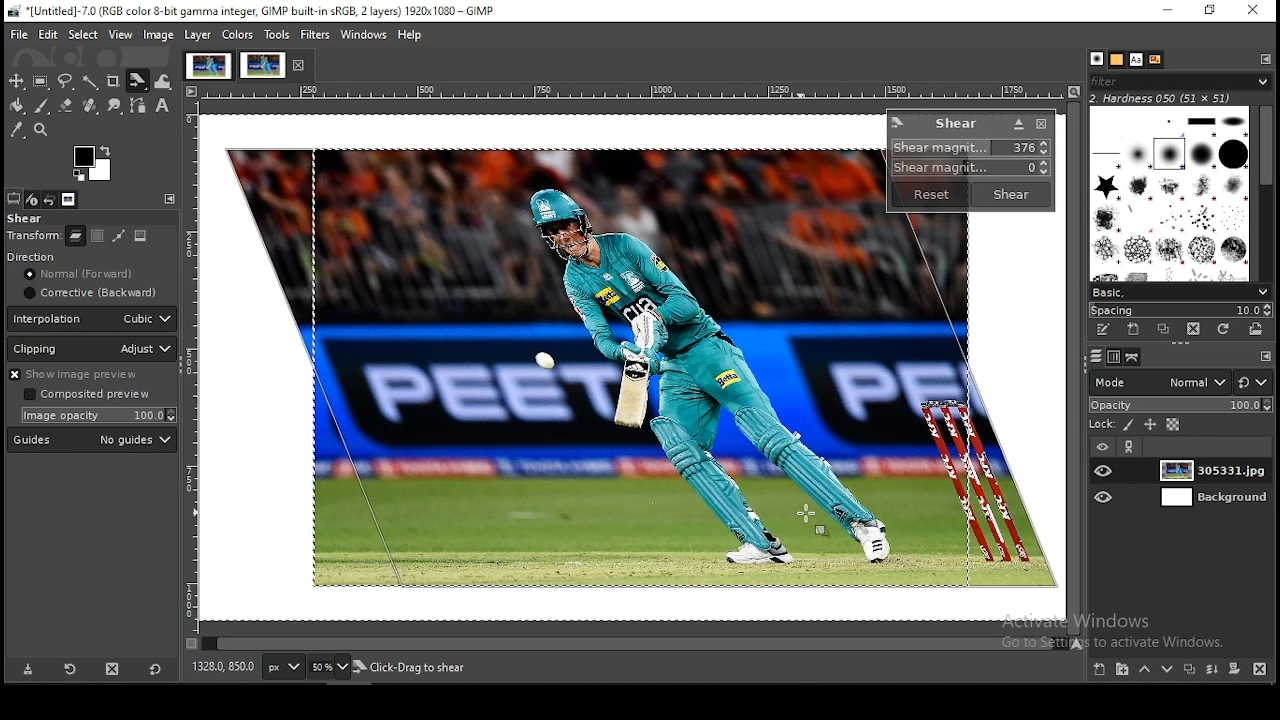 Image resolution: width=1280 pixels, height=720 pixels. Describe the element at coordinates (164, 106) in the screenshot. I see `text tool` at that location.